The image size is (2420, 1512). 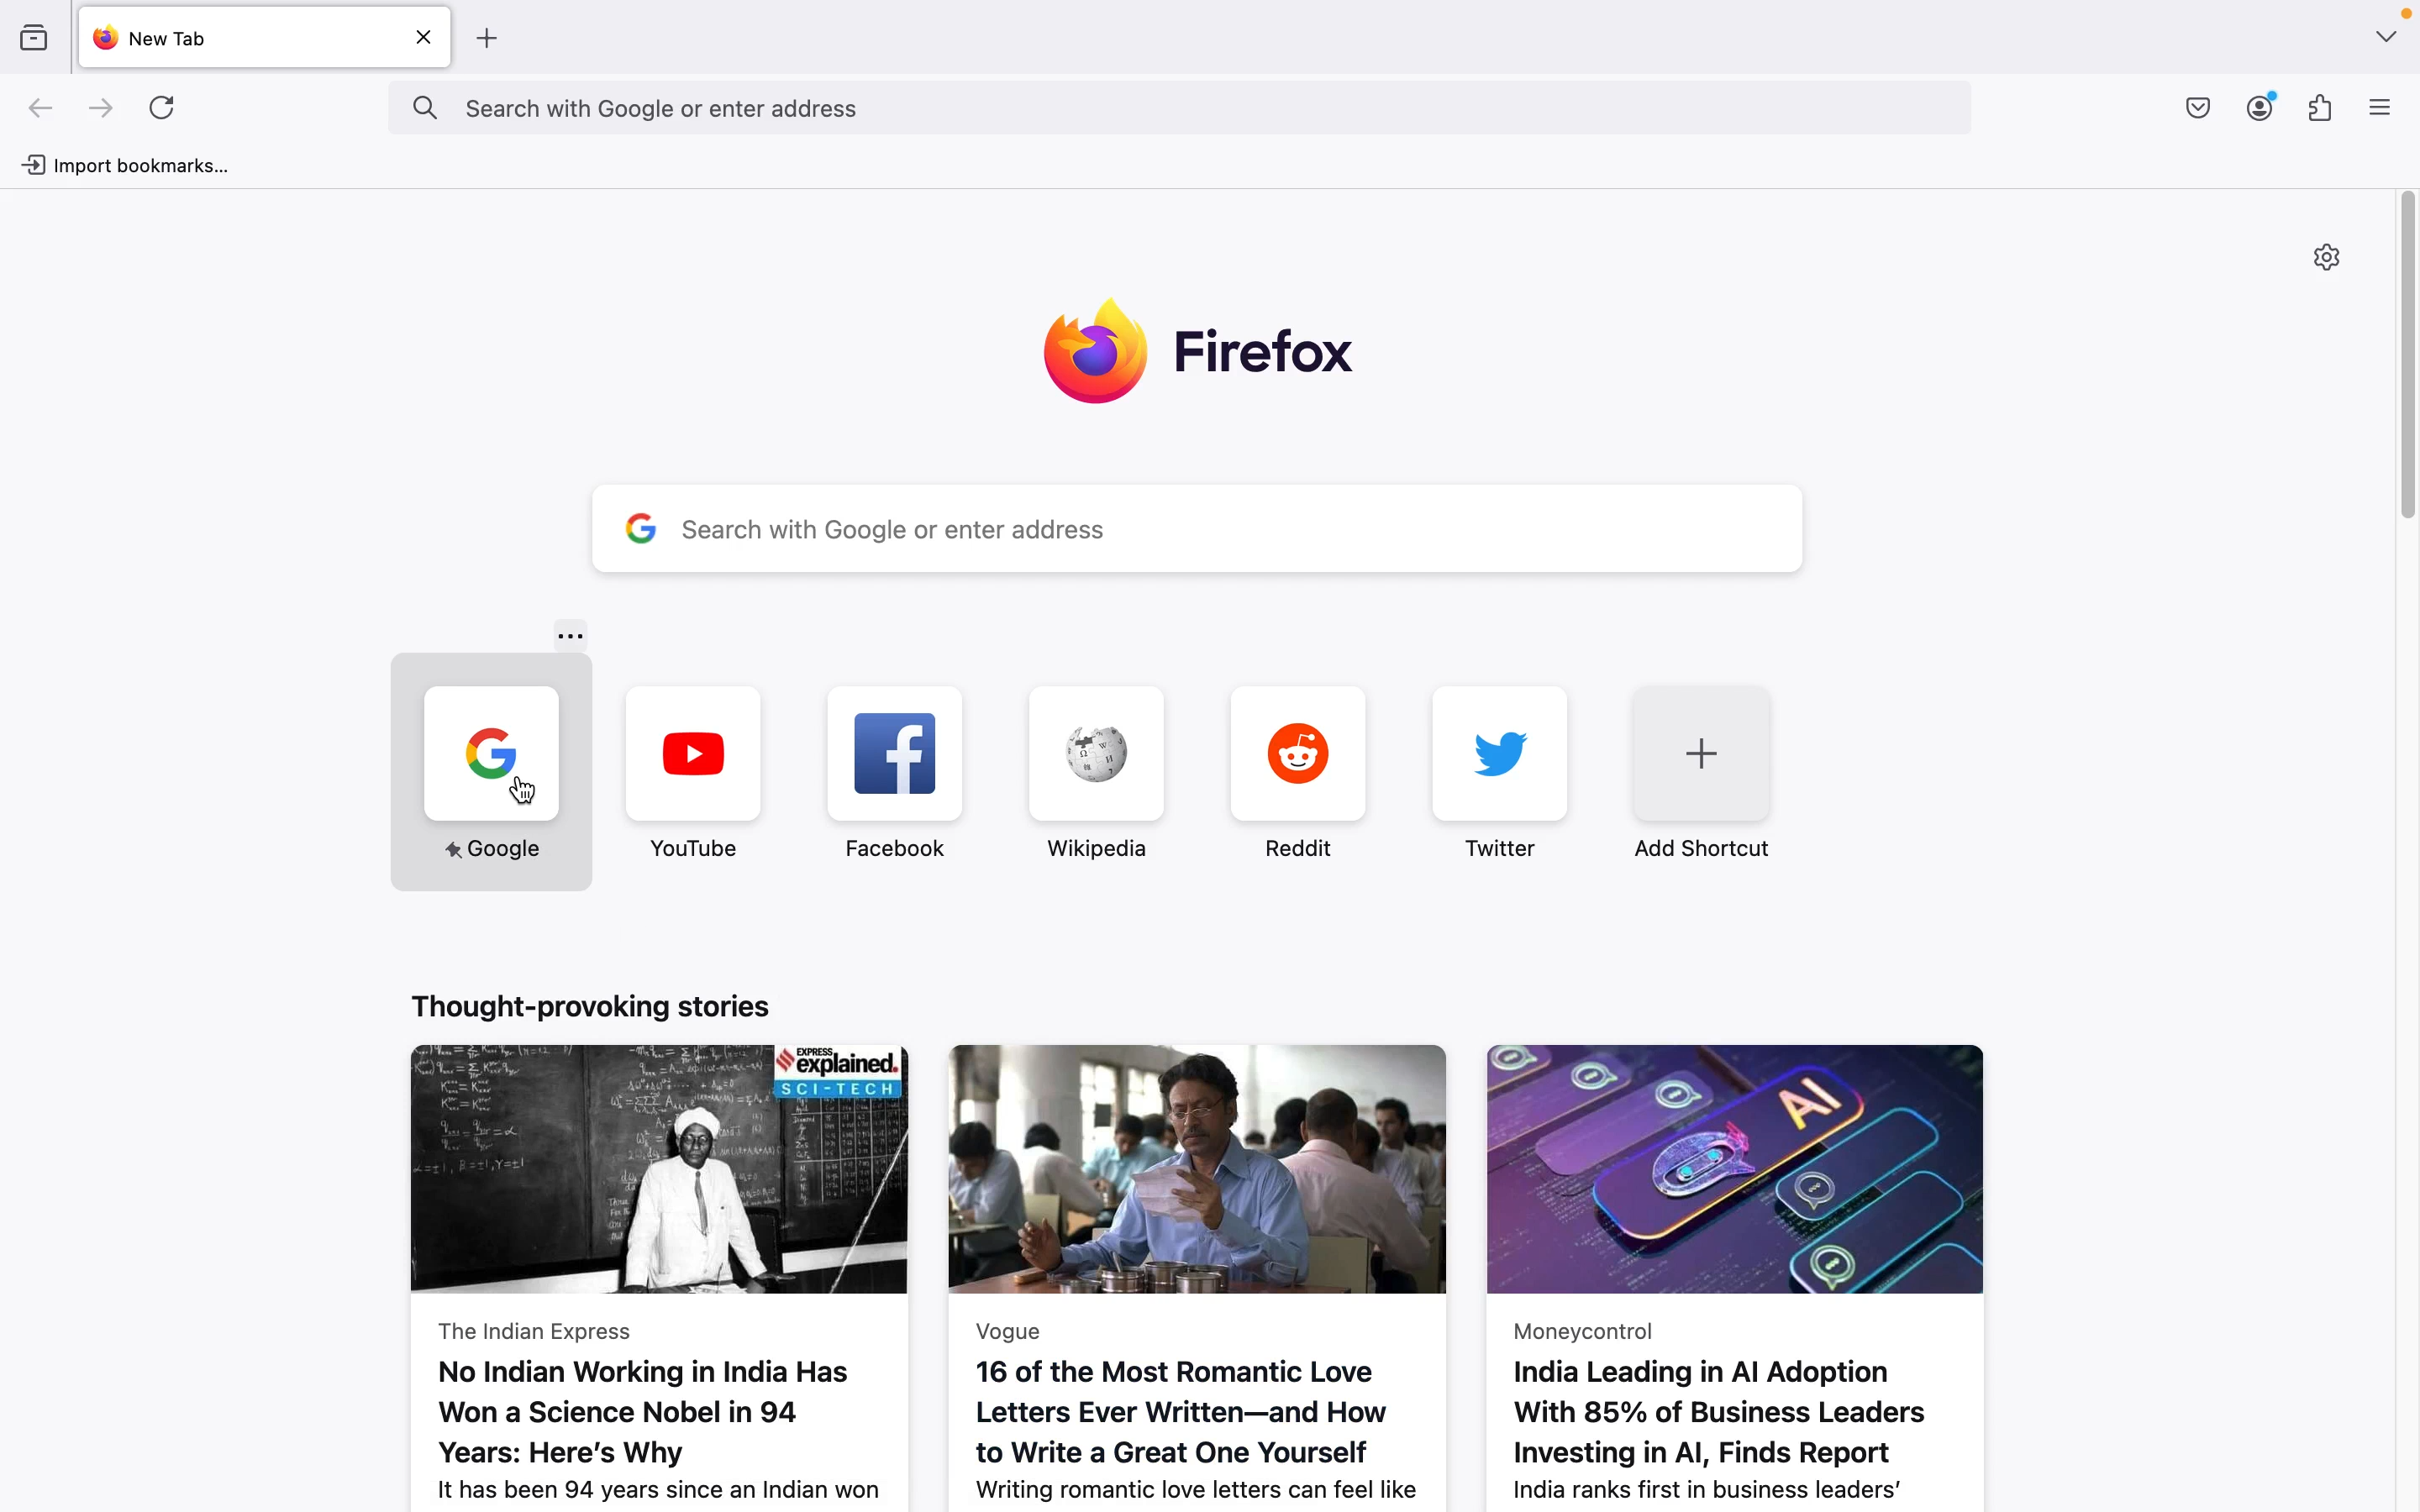 I want to click on go forward, so click(x=102, y=110).